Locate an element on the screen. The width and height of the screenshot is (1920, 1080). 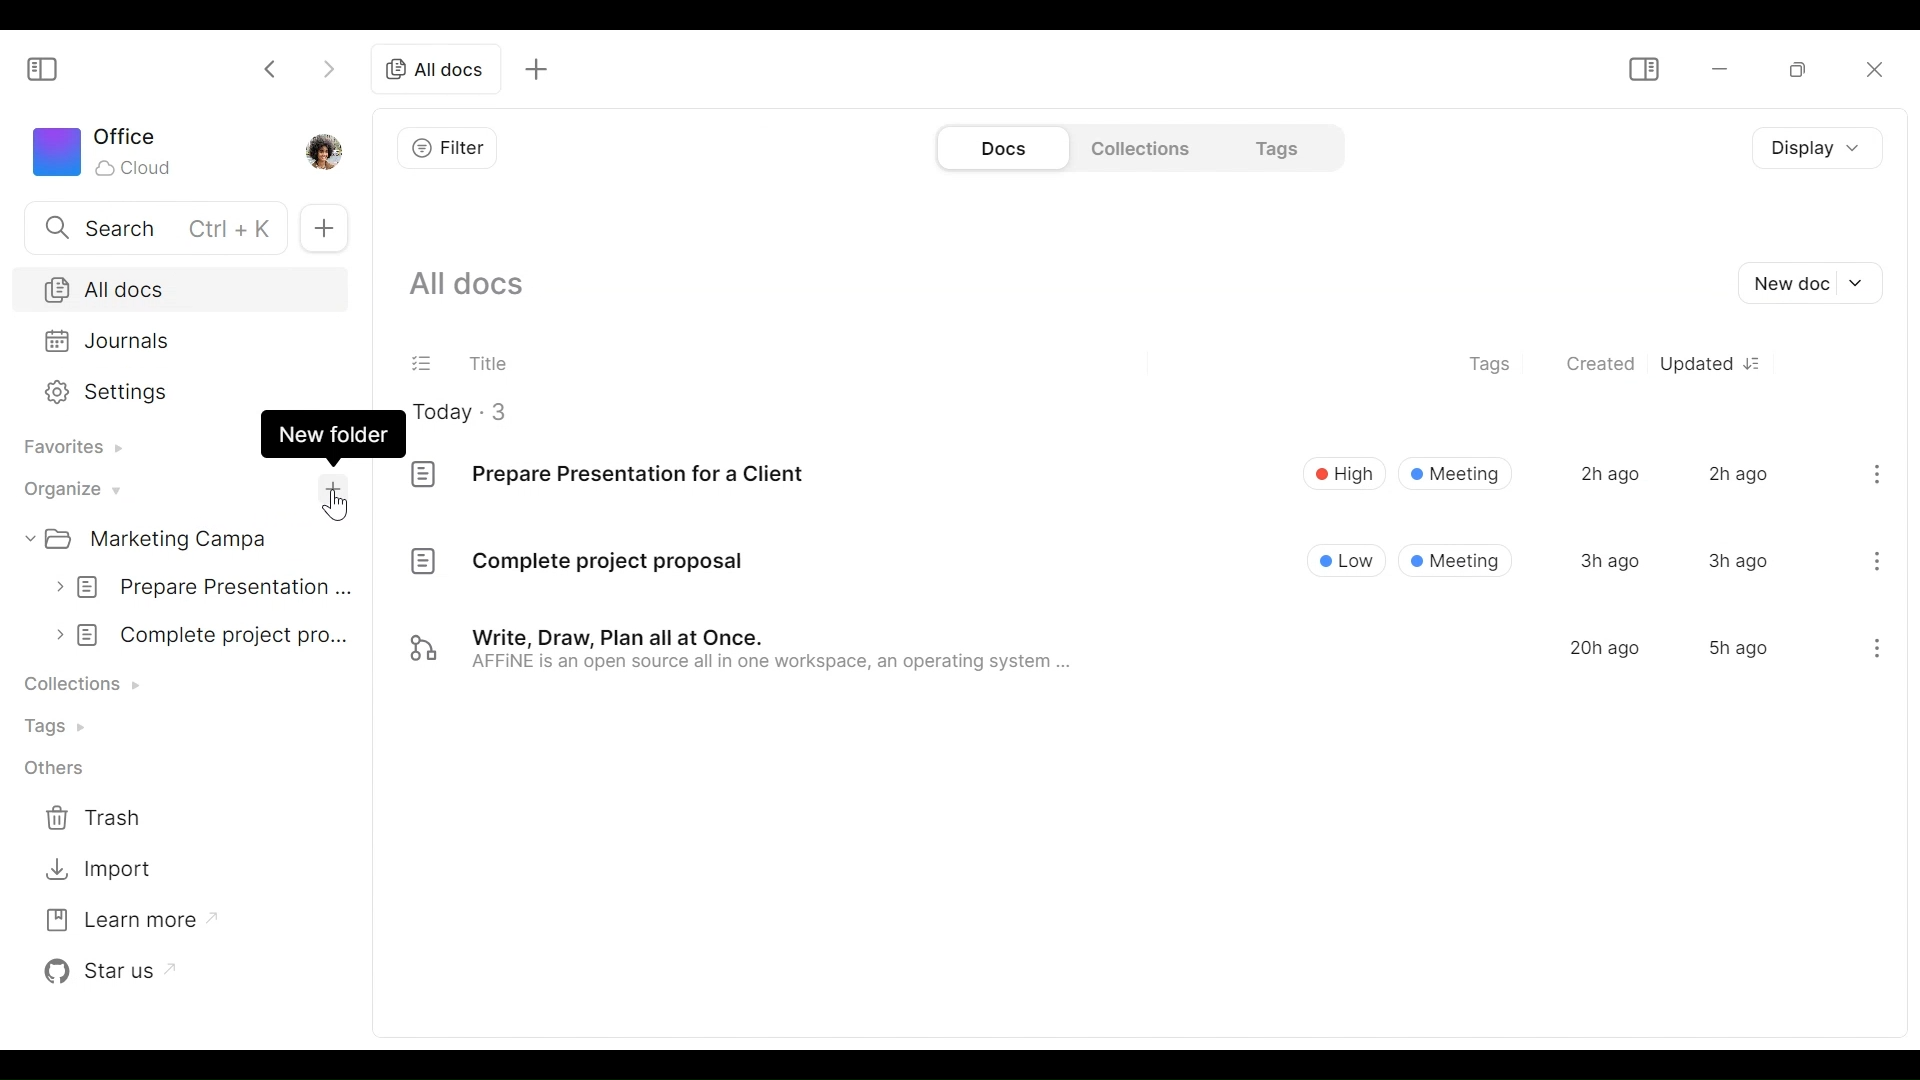
Click to go back is located at coordinates (271, 67).